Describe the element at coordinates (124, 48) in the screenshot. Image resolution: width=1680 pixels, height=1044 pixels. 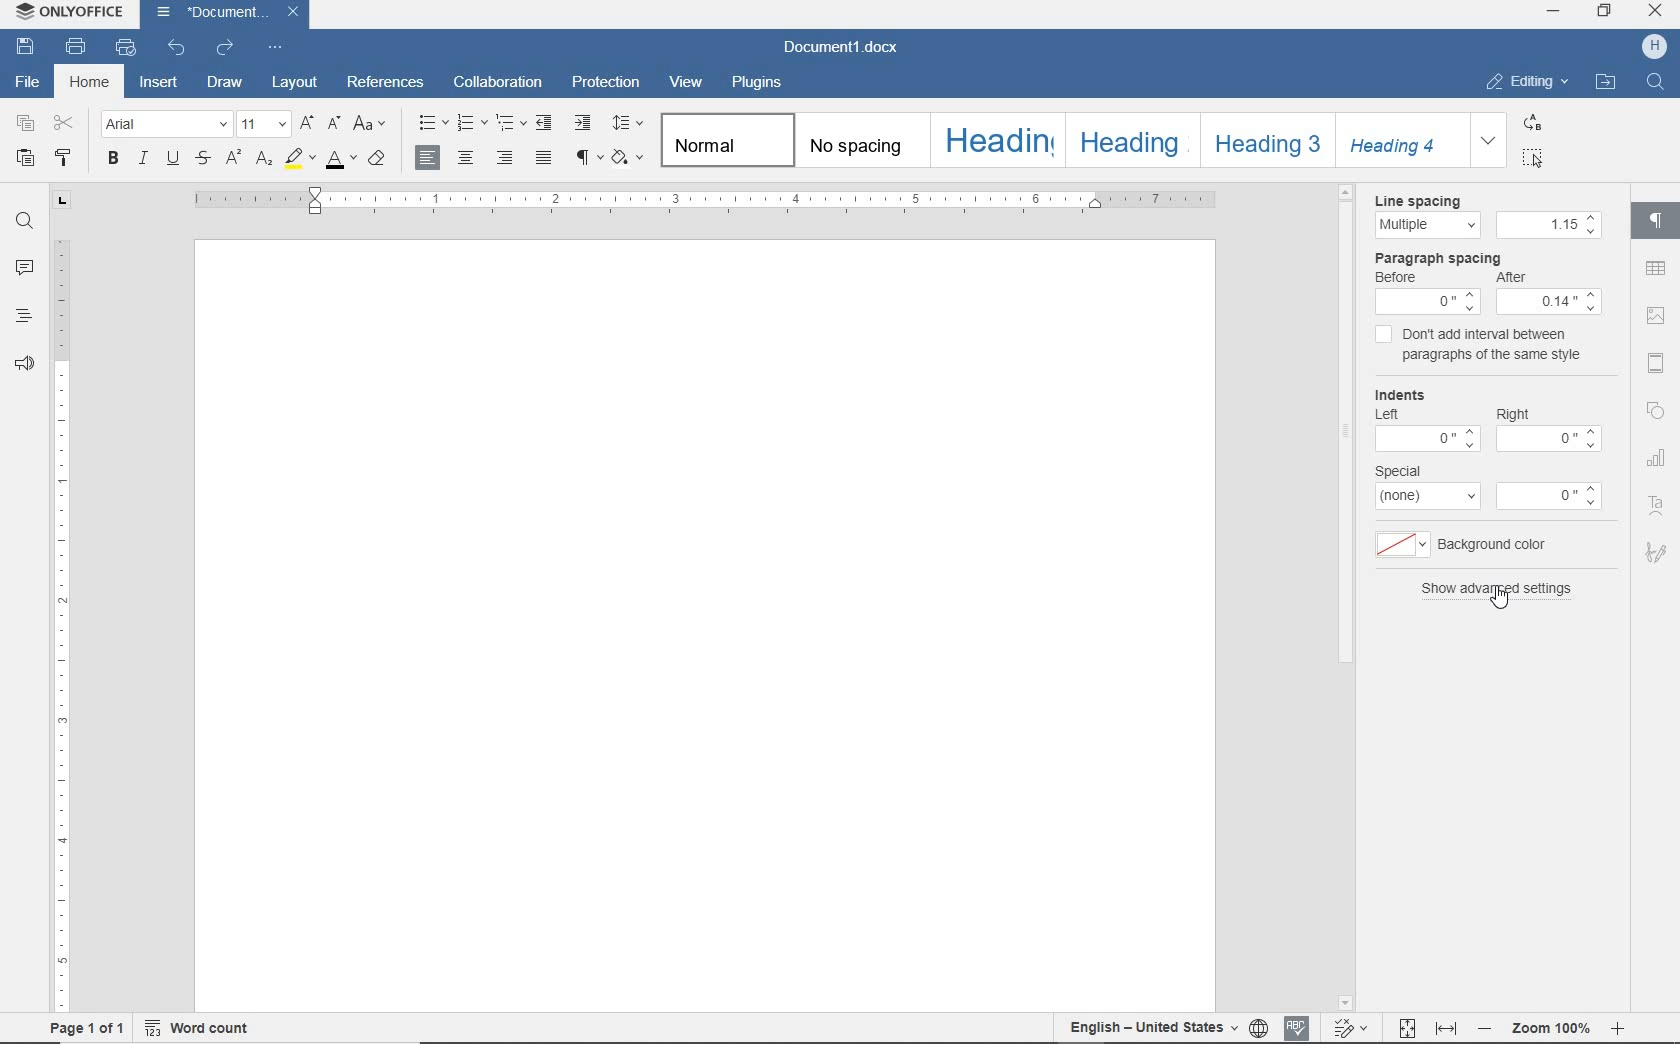
I see `print` at that location.